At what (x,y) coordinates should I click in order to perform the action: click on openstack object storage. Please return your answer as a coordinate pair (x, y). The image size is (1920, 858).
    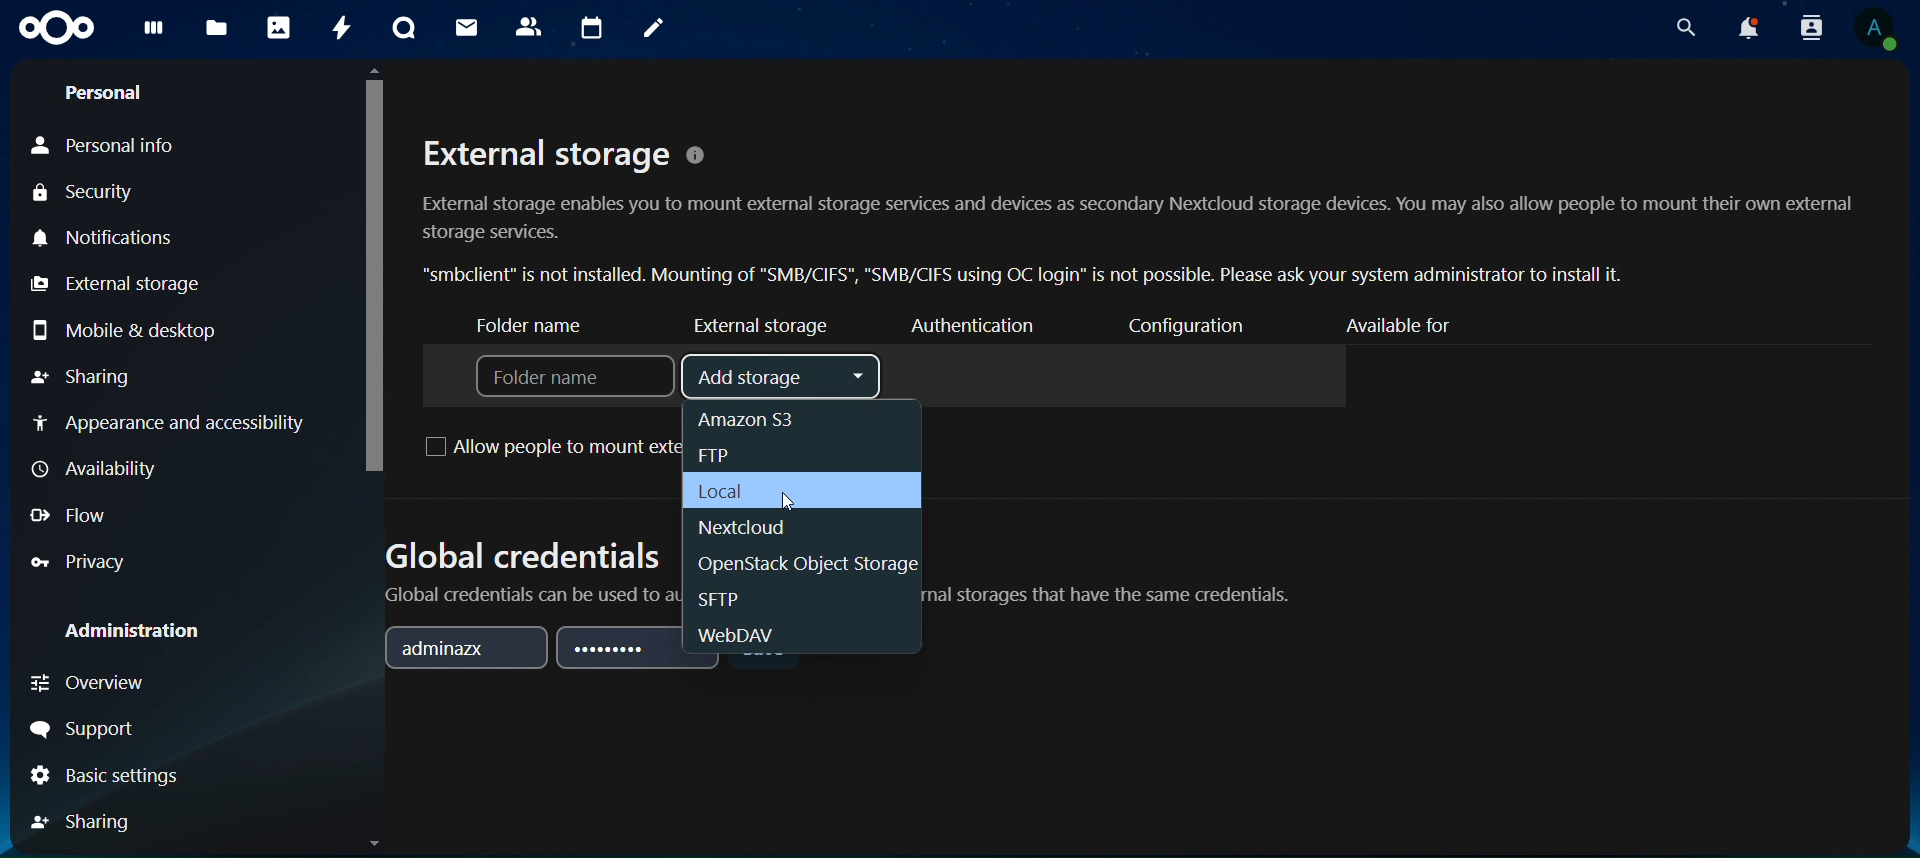
    Looking at the image, I should click on (809, 561).